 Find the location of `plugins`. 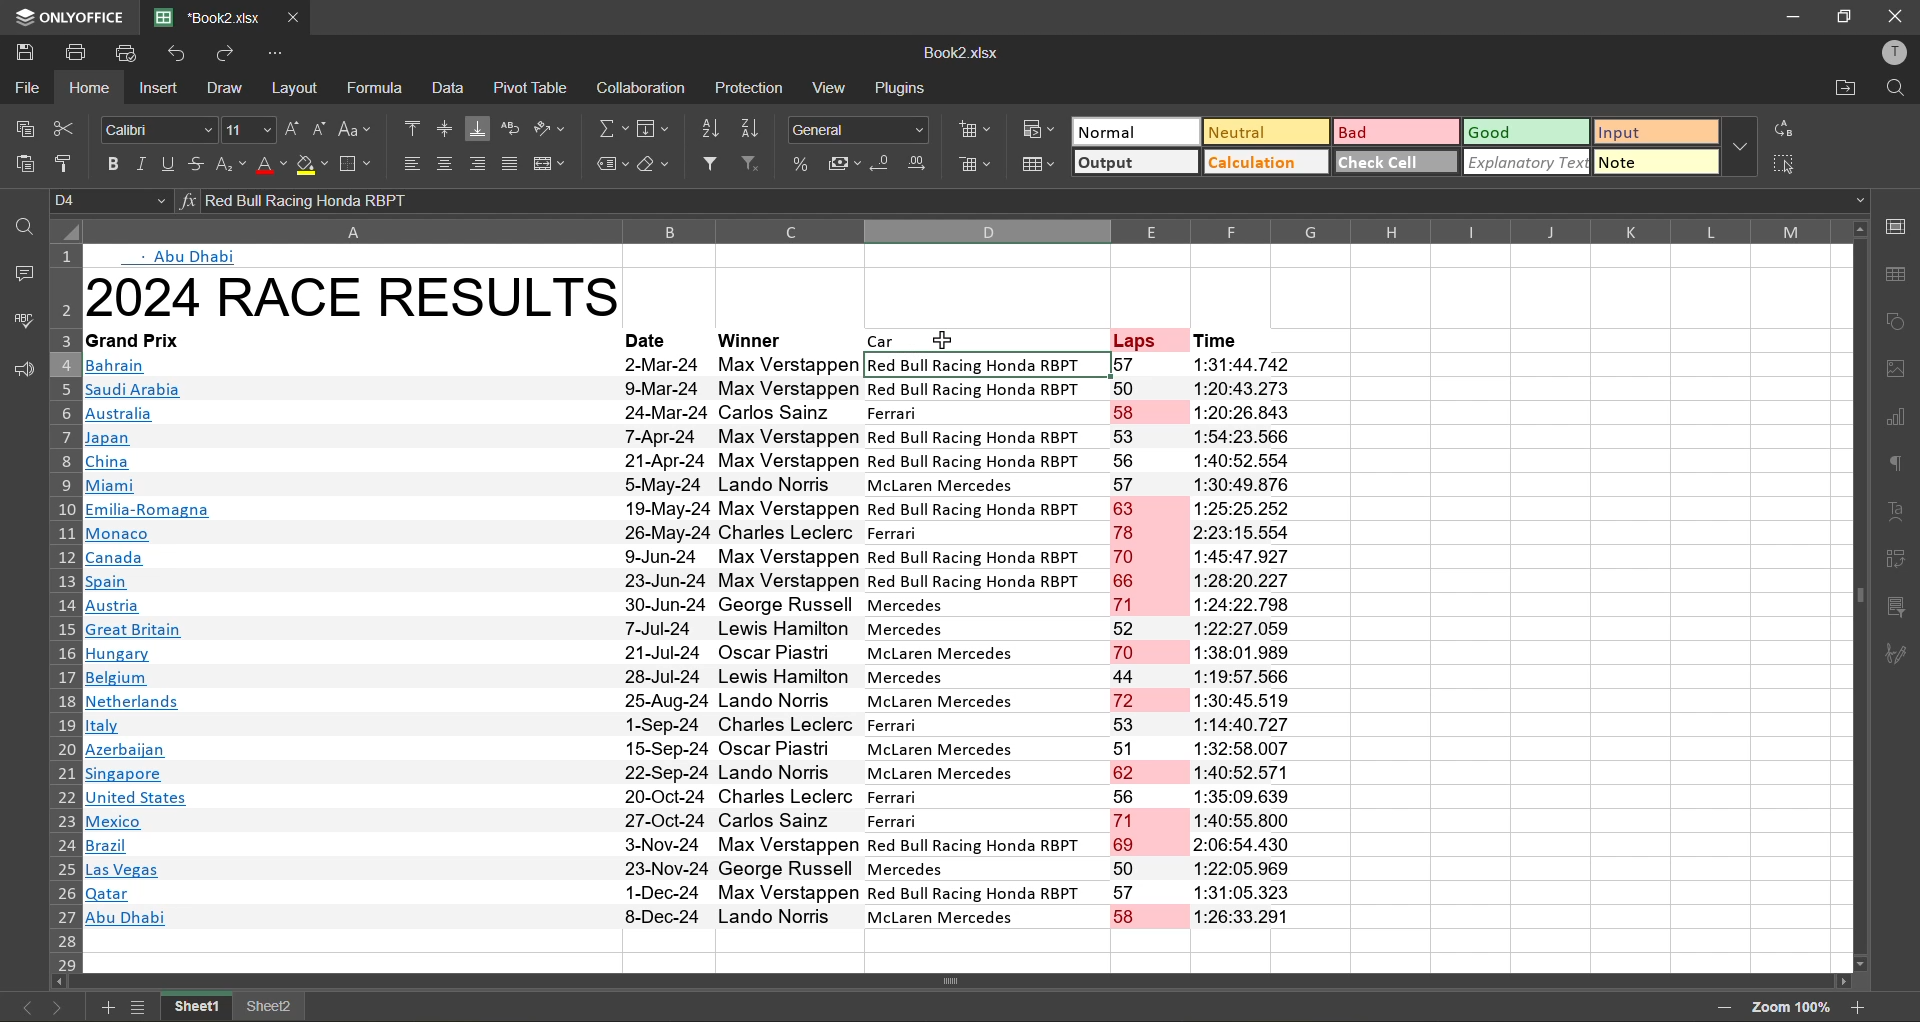

plugins is located at coordinates (902, 88).